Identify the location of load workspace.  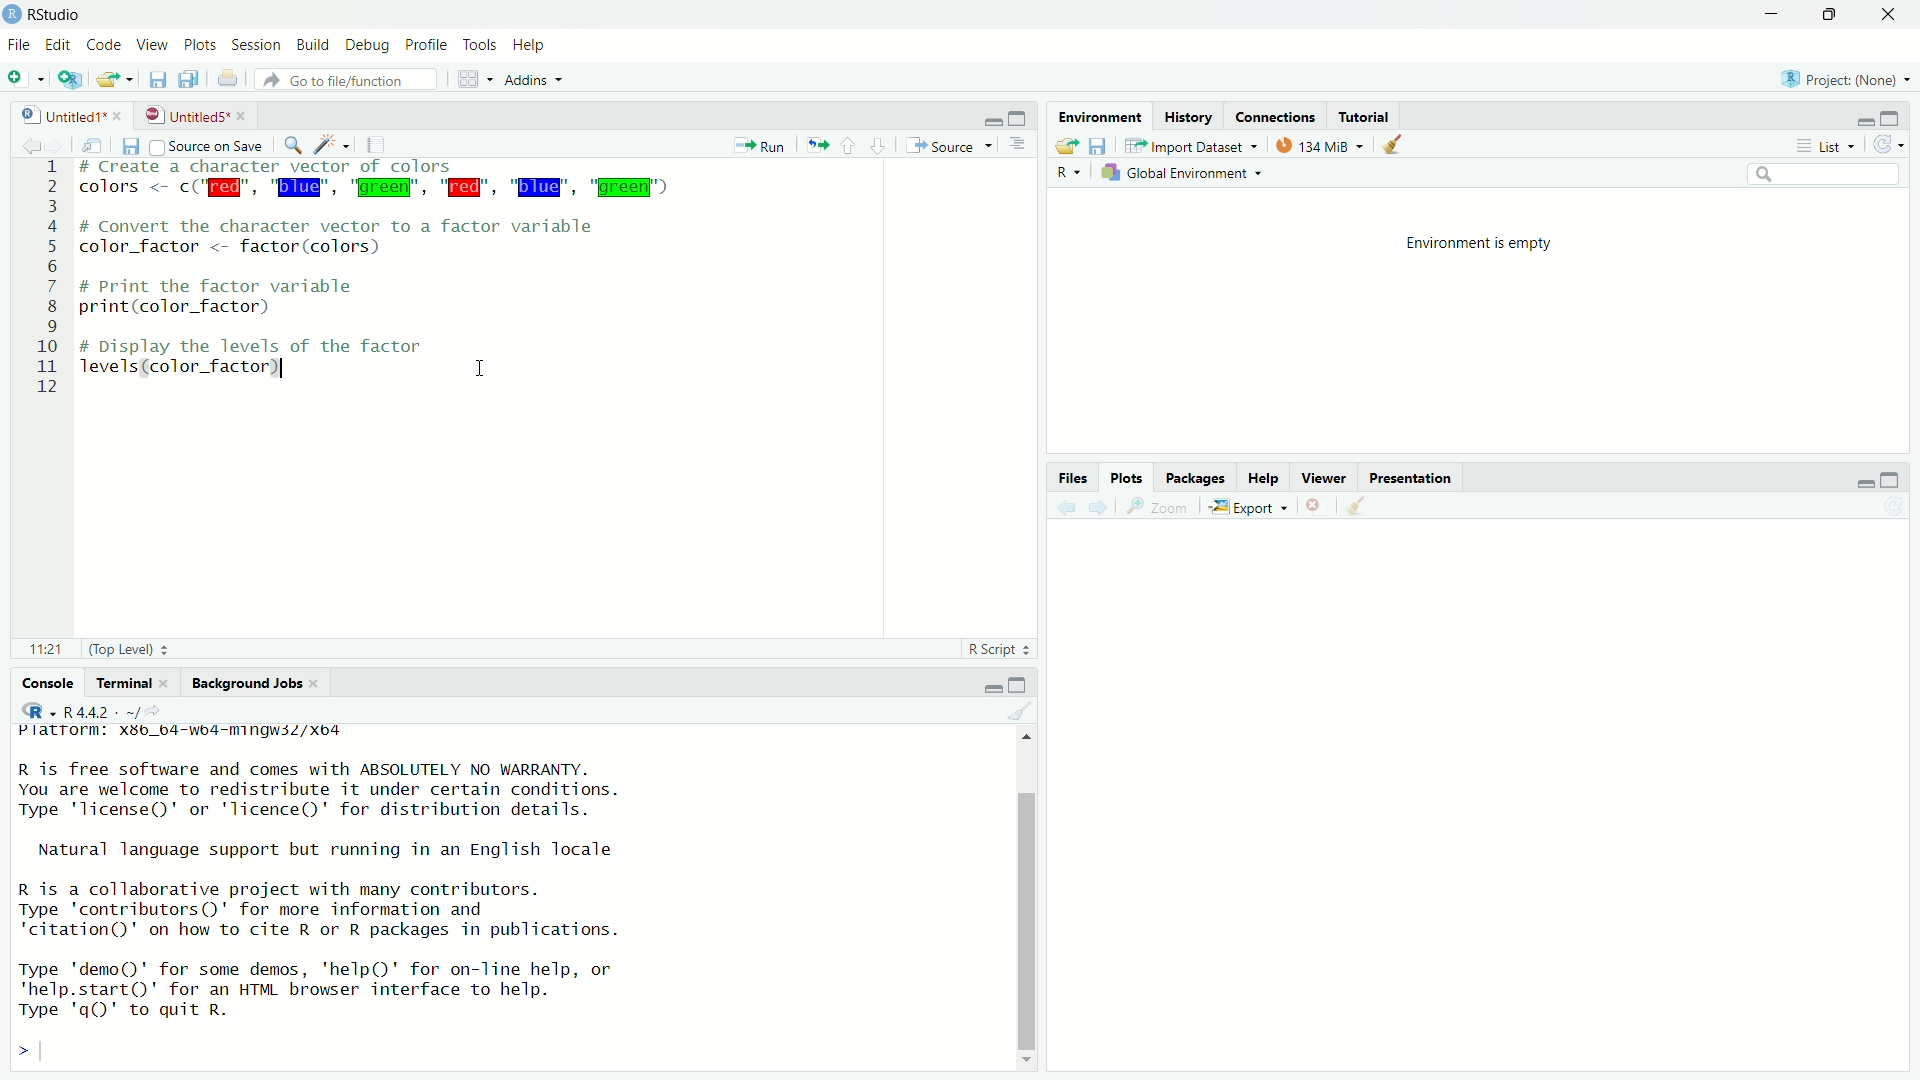
(1063, 145).